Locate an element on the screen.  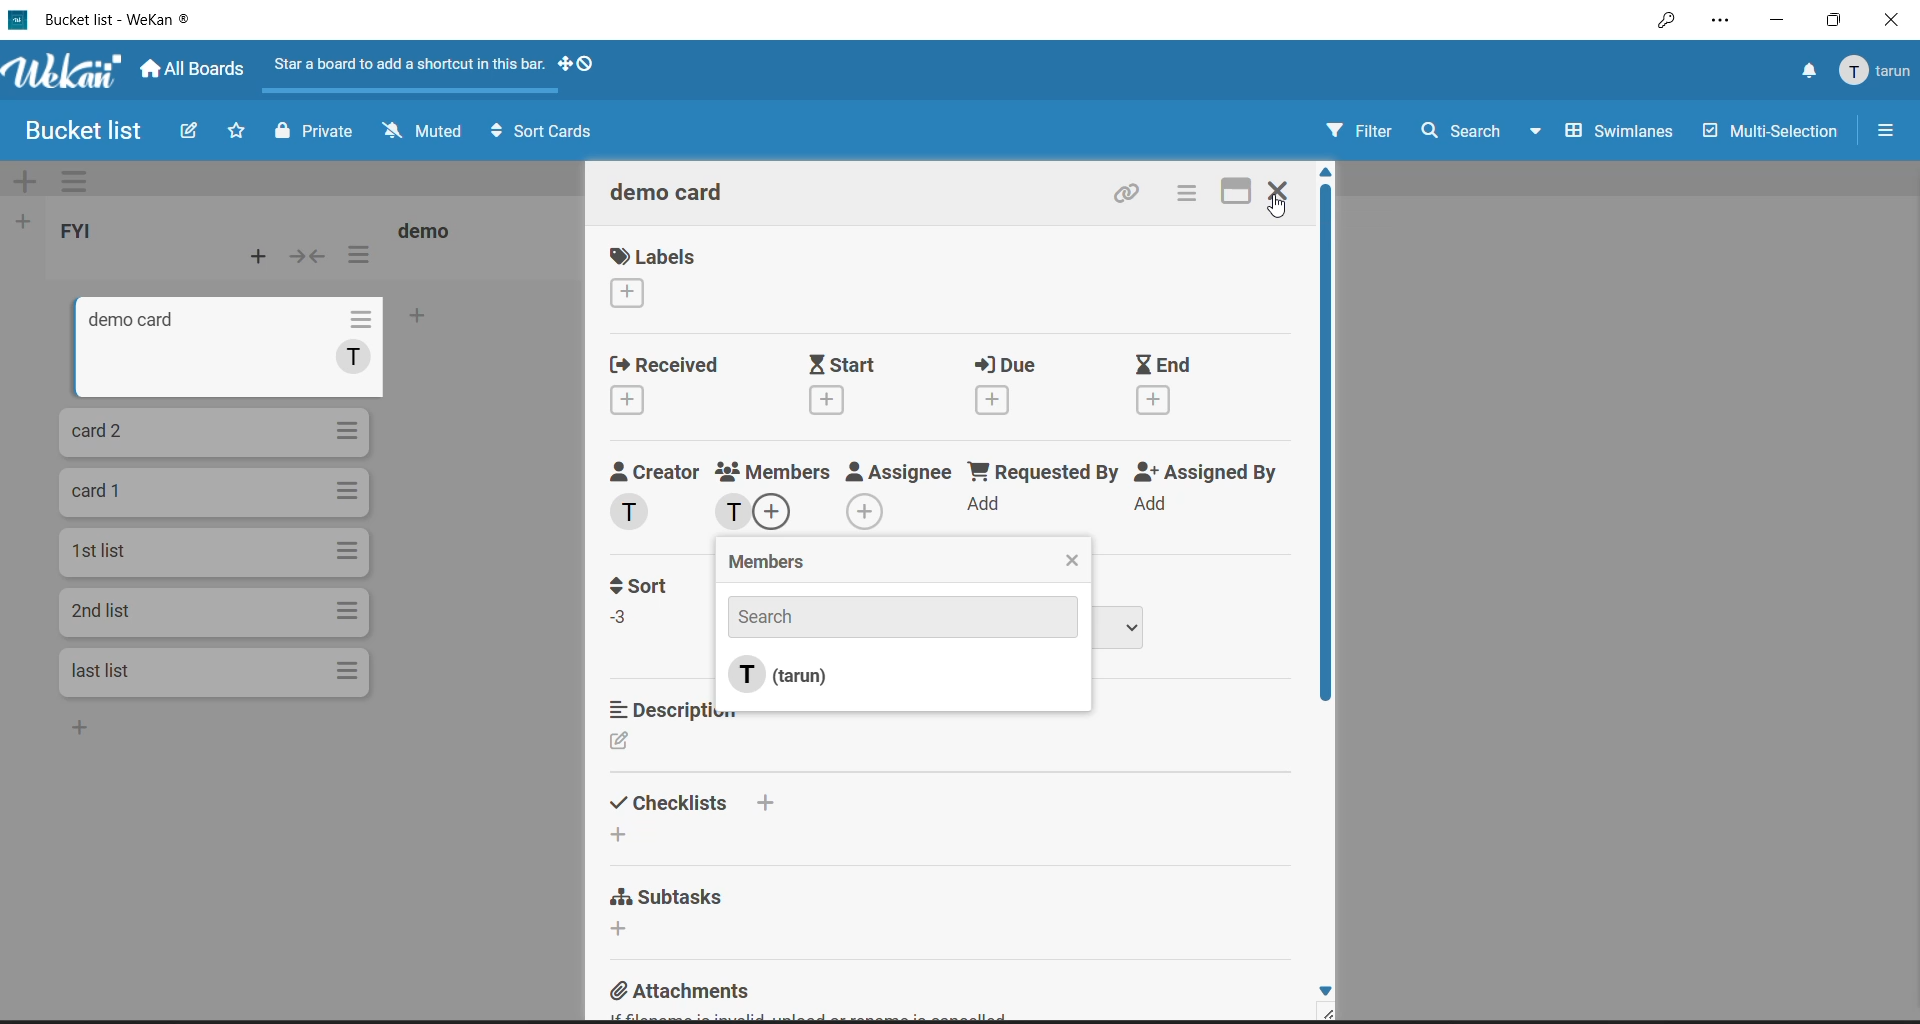
close is located at coordinates (1894, 18).